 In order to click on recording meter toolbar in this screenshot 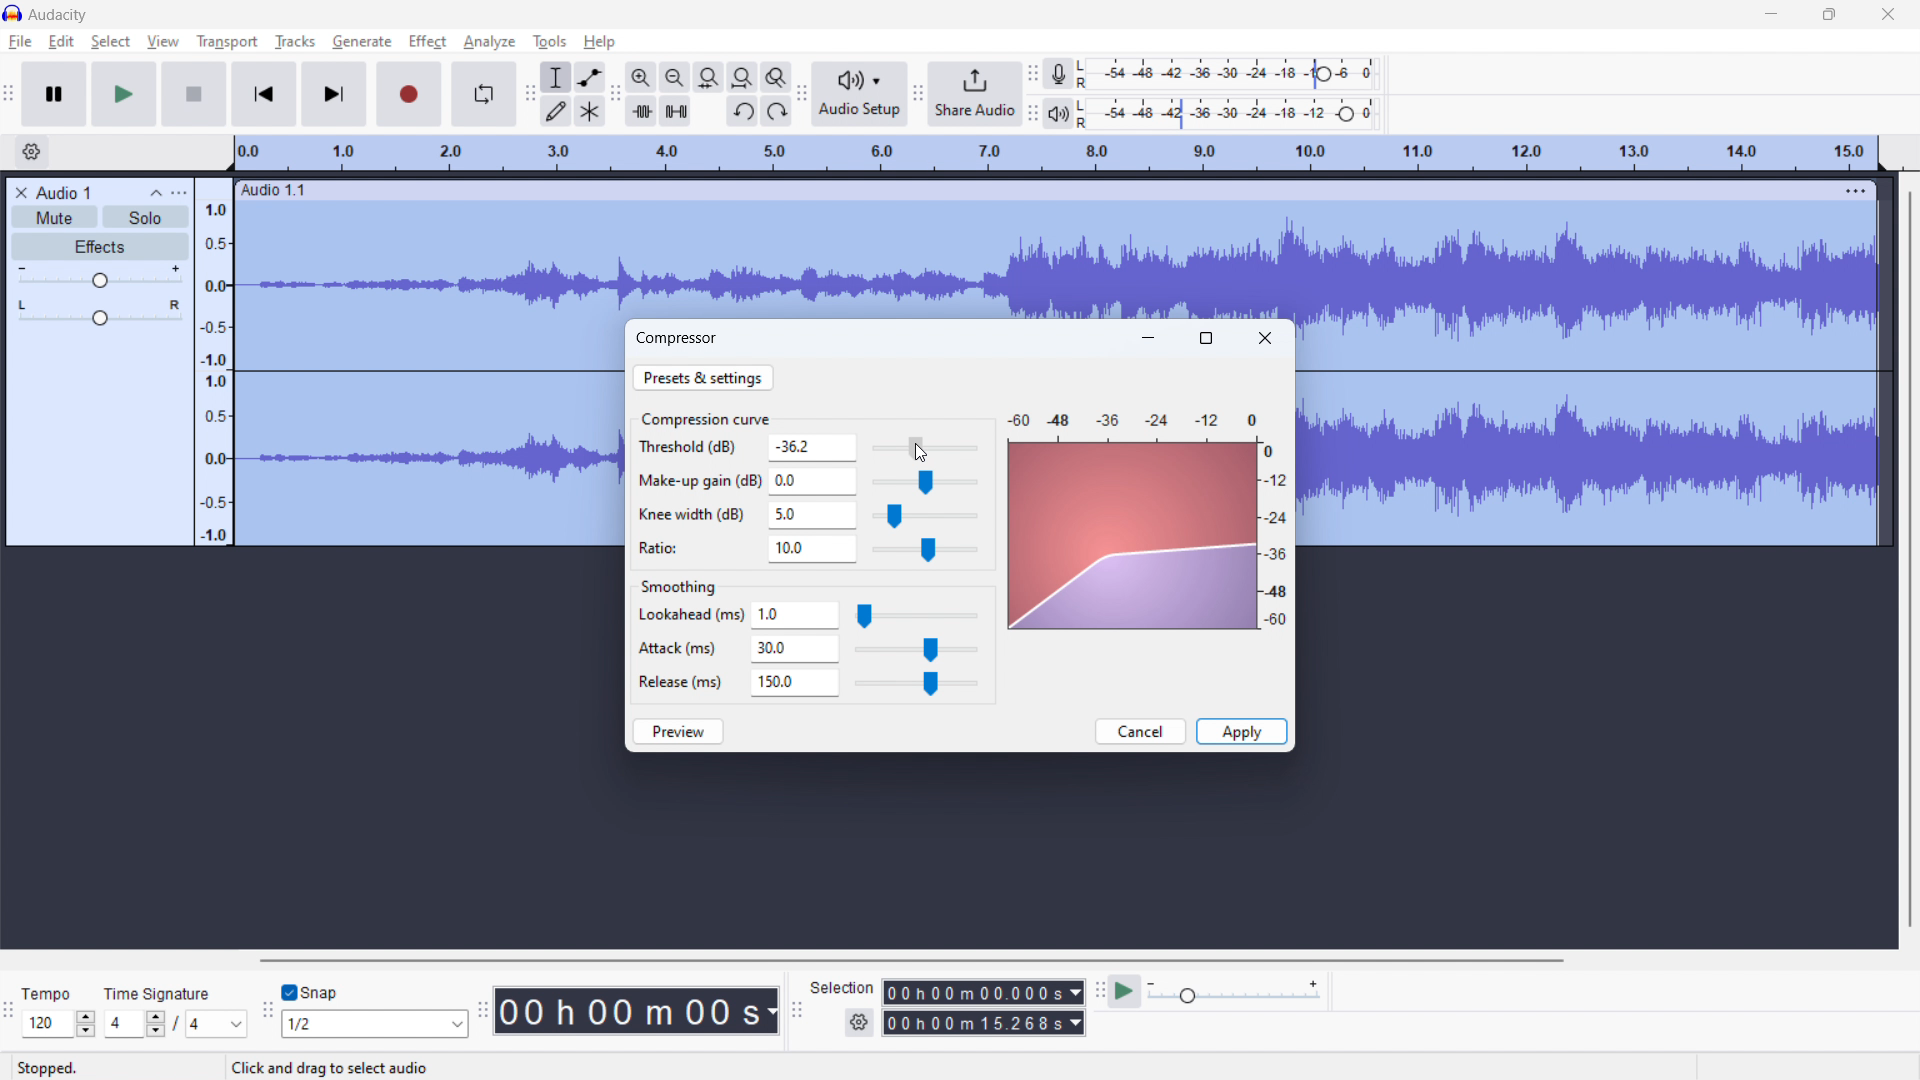, I will do `click(1033, 74)`.